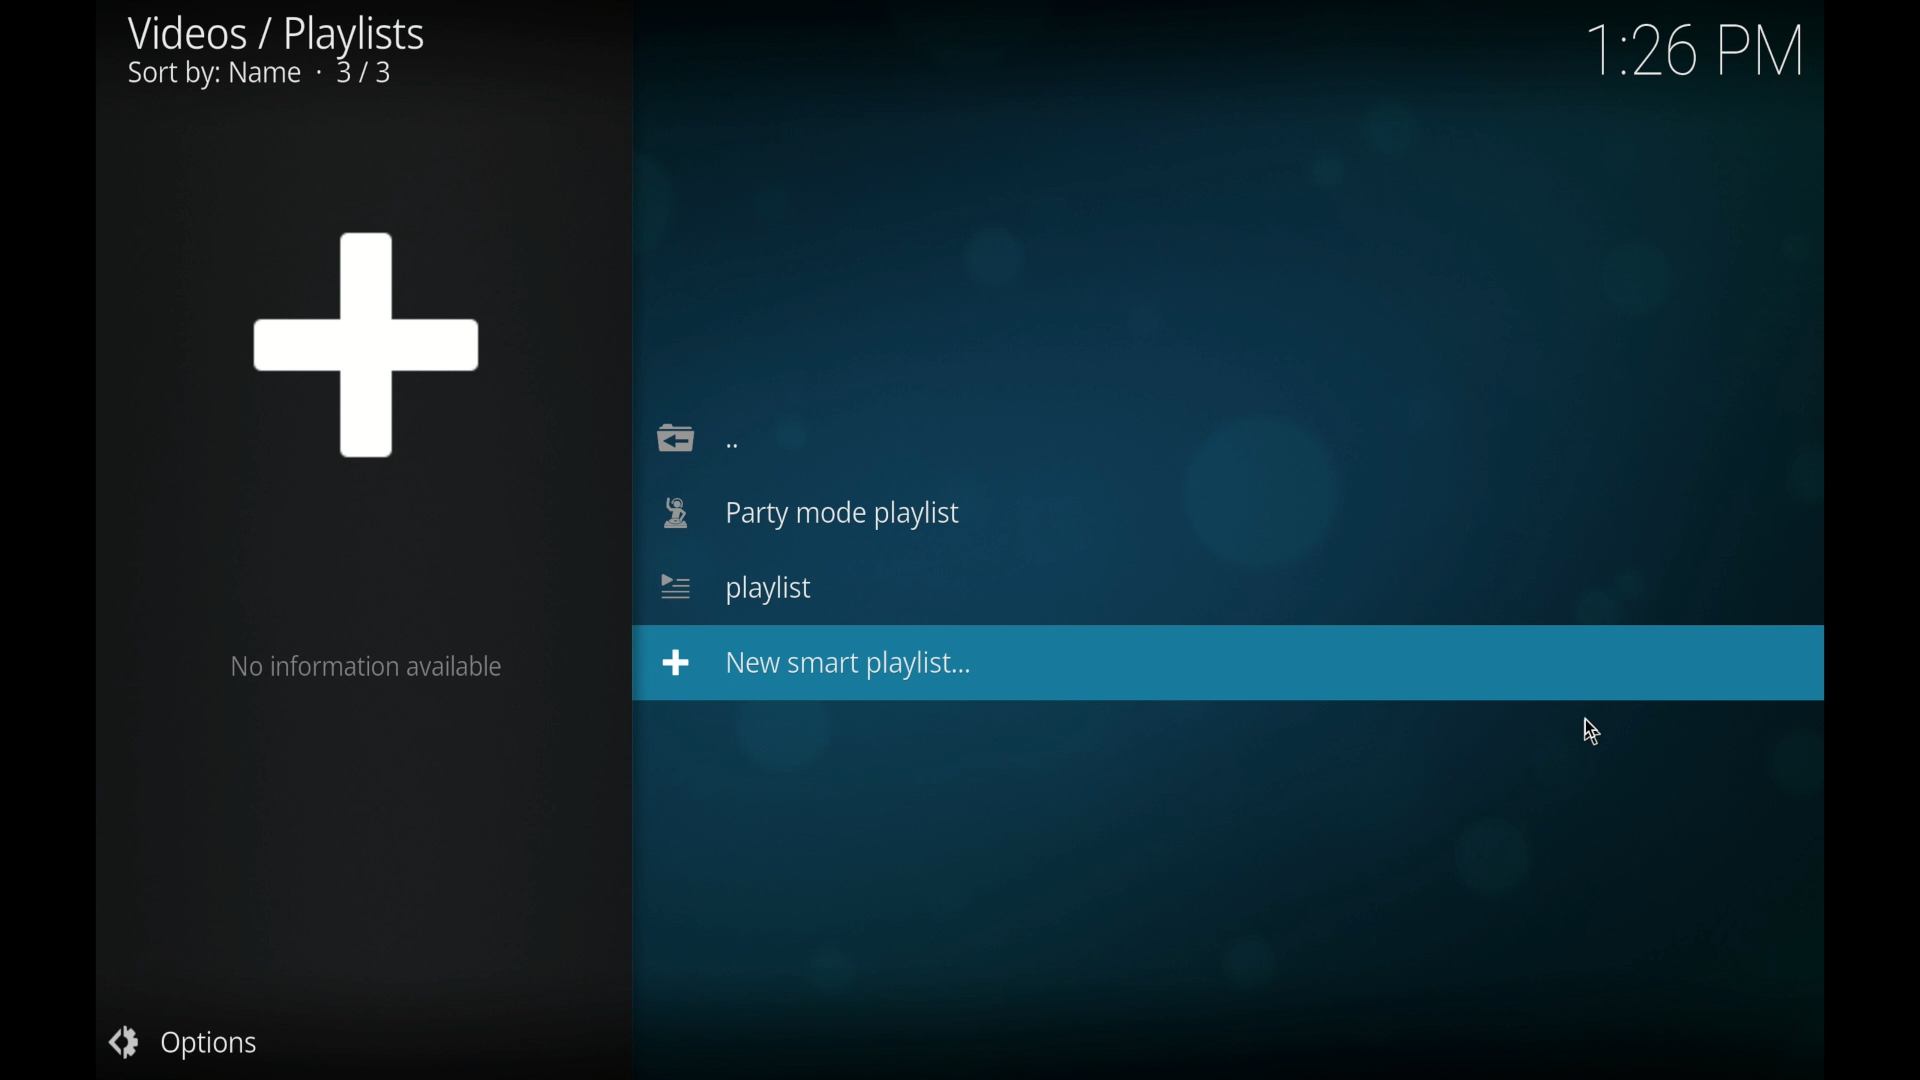  What do you see at coordinates (367, 667) in the screenshot?
I see `no information available` at bounding box center [367, 667].